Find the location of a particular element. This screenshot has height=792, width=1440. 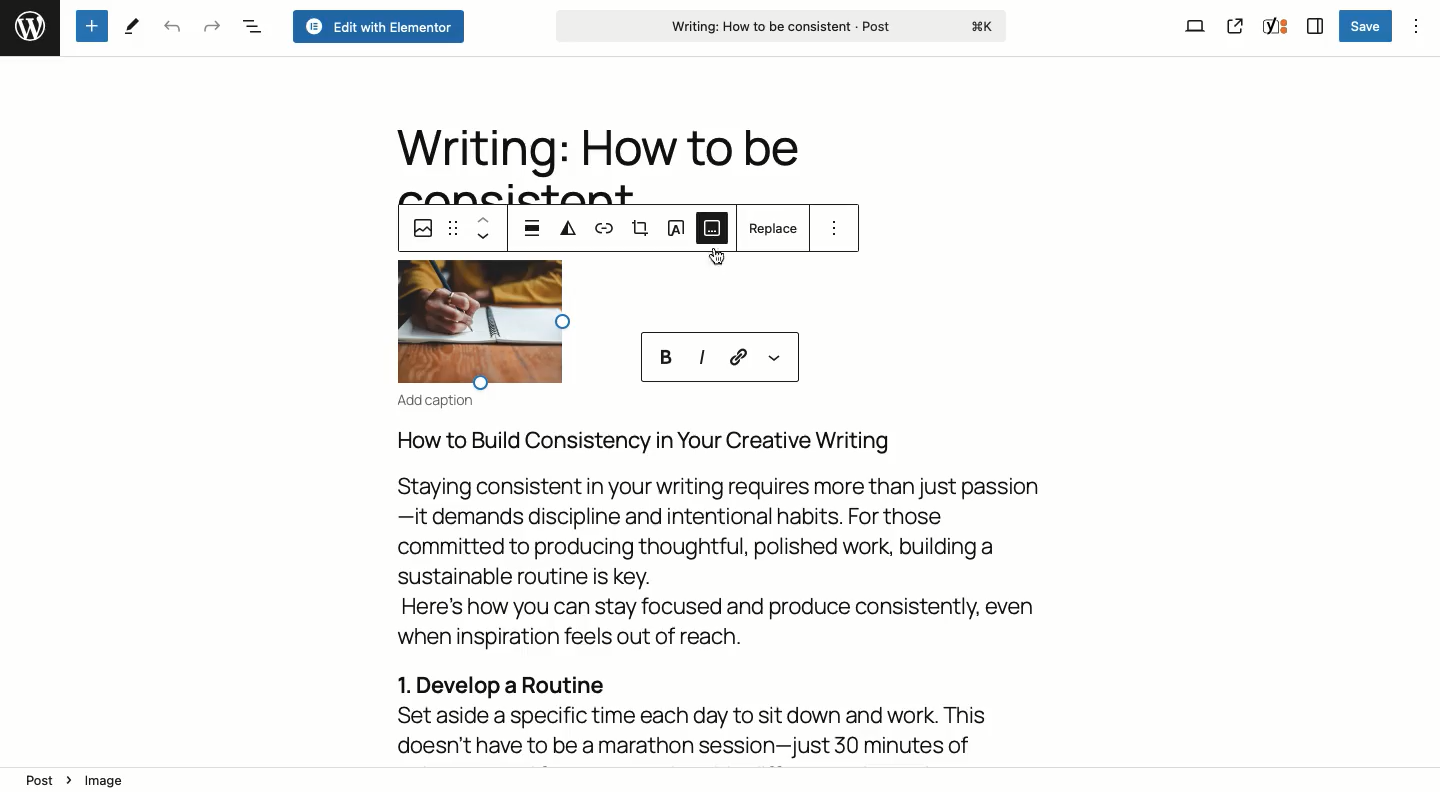

Options is located at coordinates (835, 227).